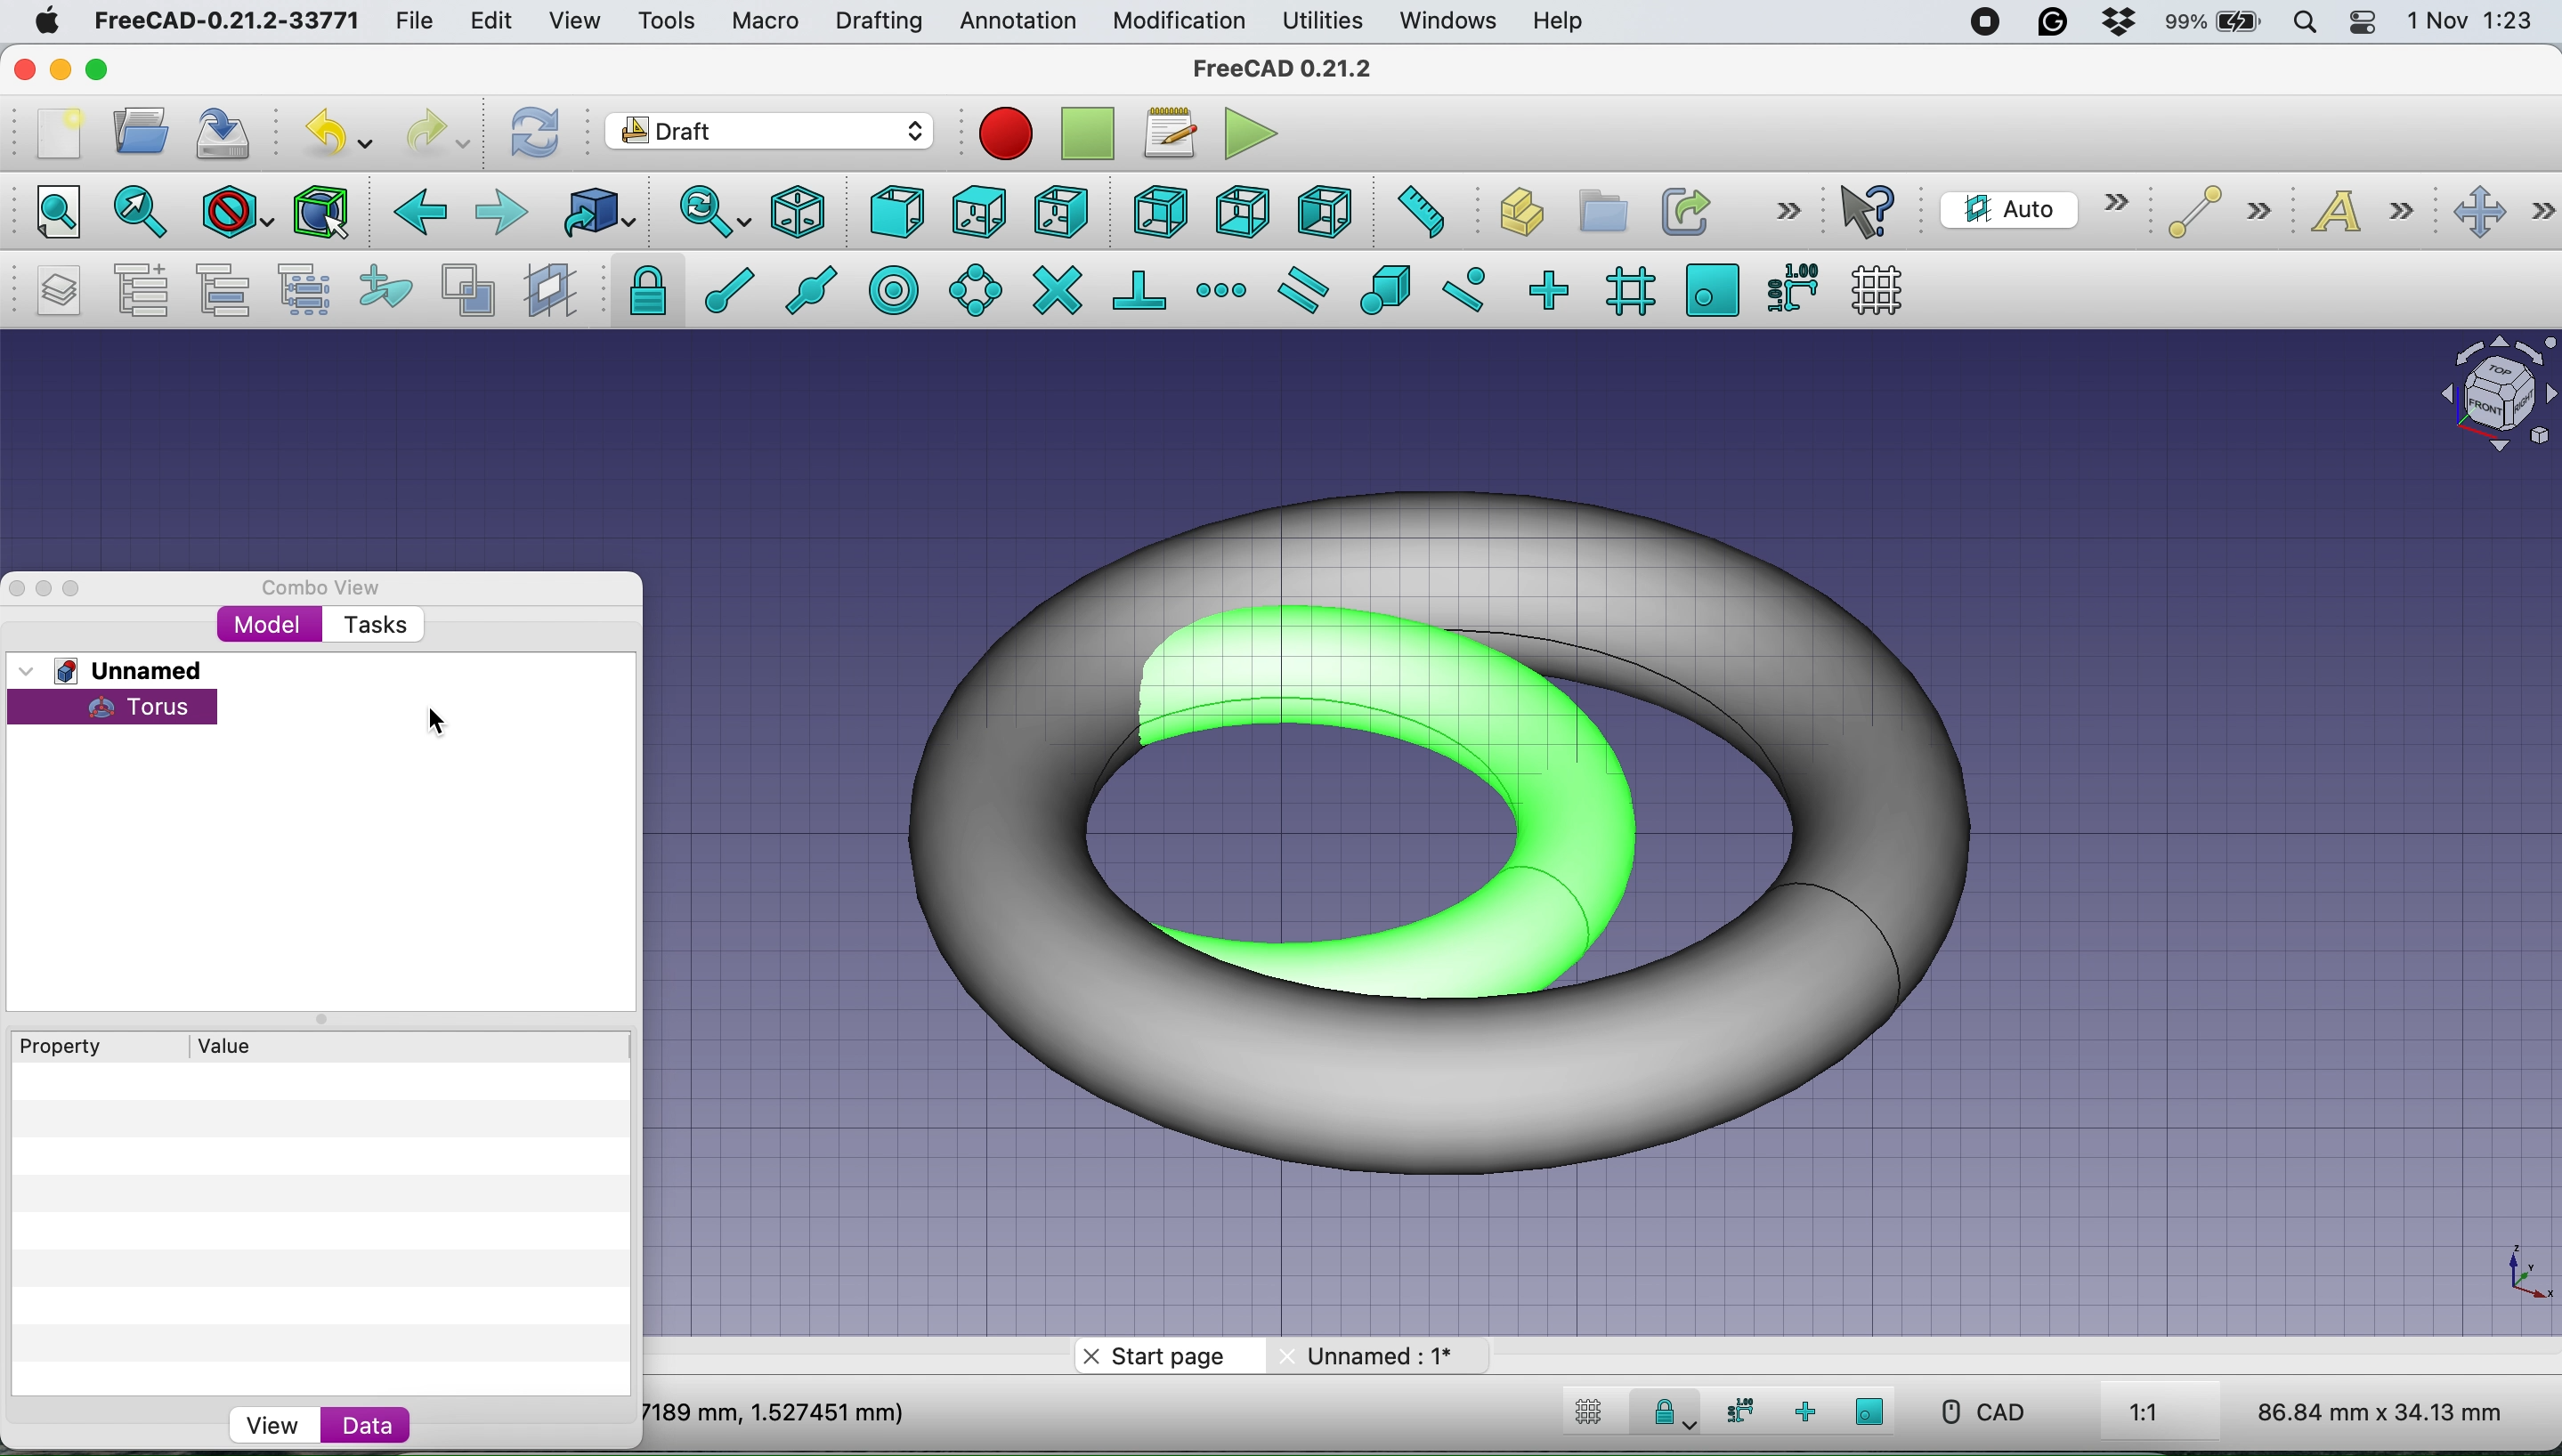 The width and height of the screenshot is (2562, 1456). What do you see at coordinates (1157, 214) in the screenshot?
I see `rear` at bounding box center [1157, 214].